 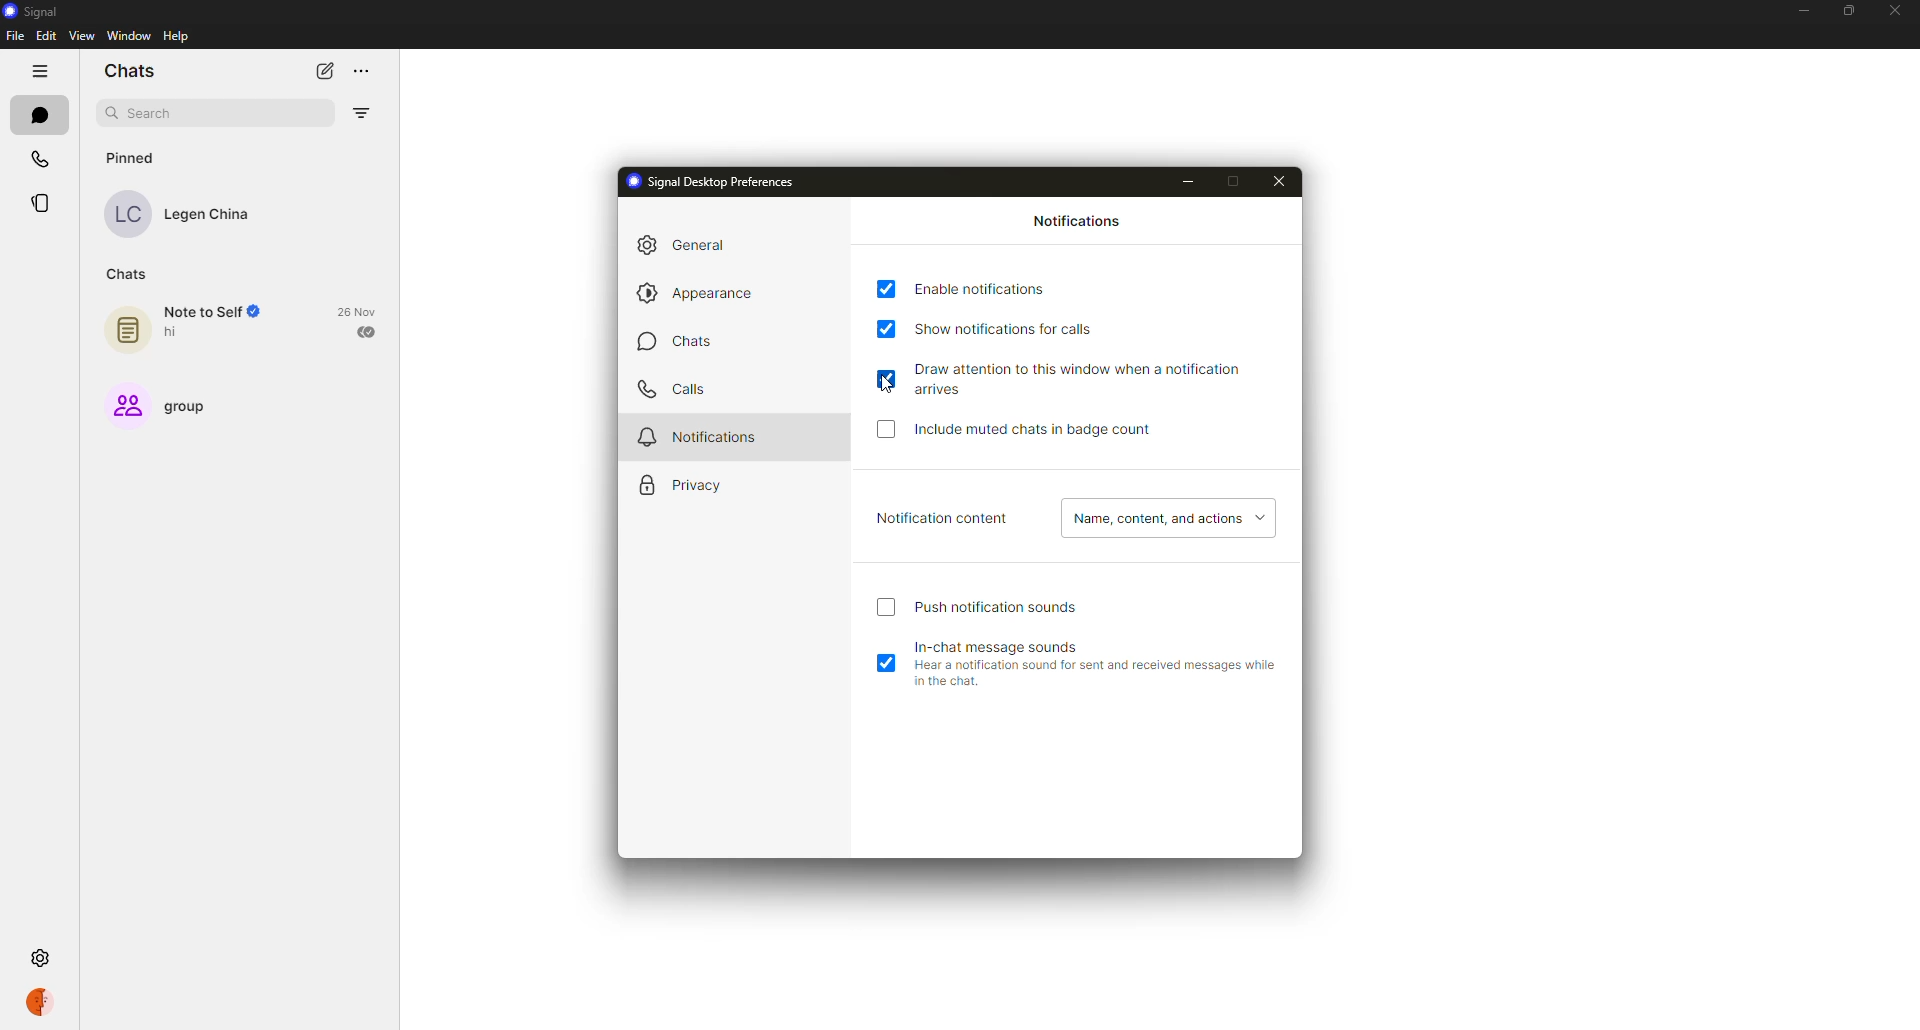 What do you see at coordinates (888, 435) in the screenshot?
I see `Click to enable` at bounding box center [888, 435].